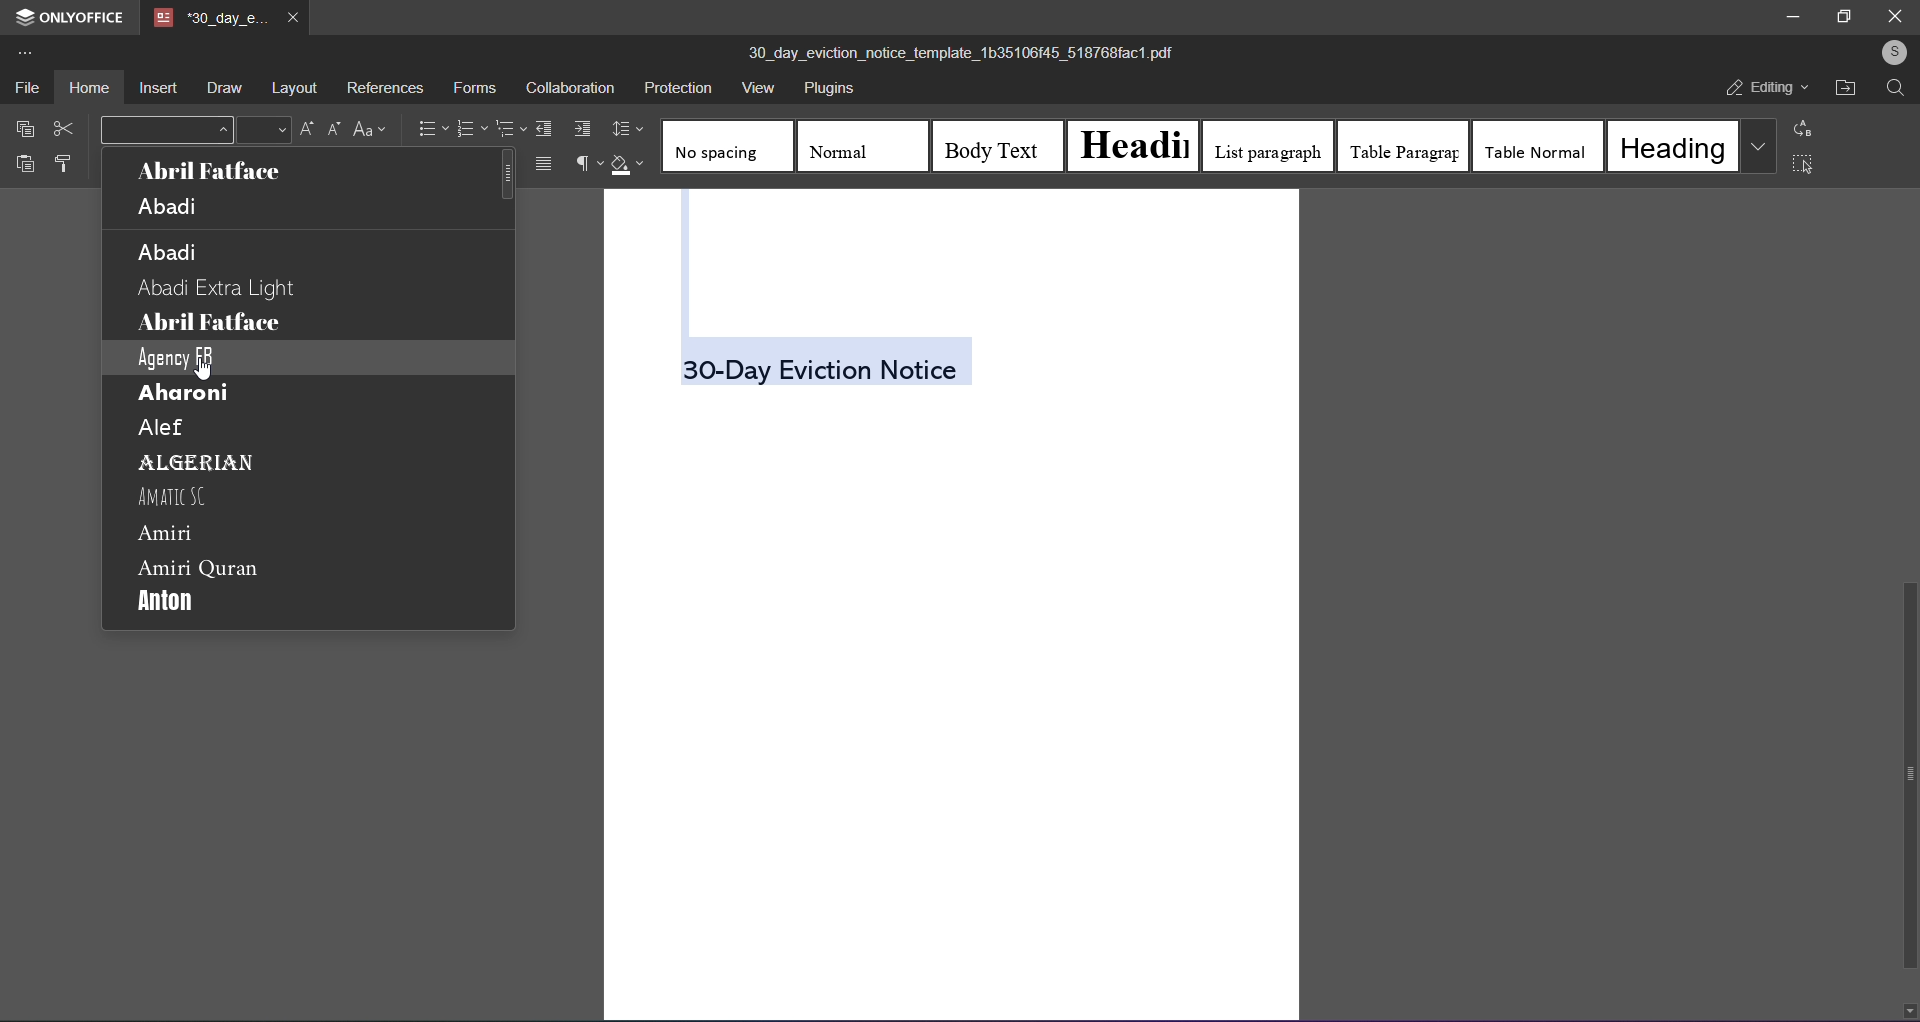 This screenshot has width=1920, height=1022. I want to click on abril fatface, so click(212, 322).